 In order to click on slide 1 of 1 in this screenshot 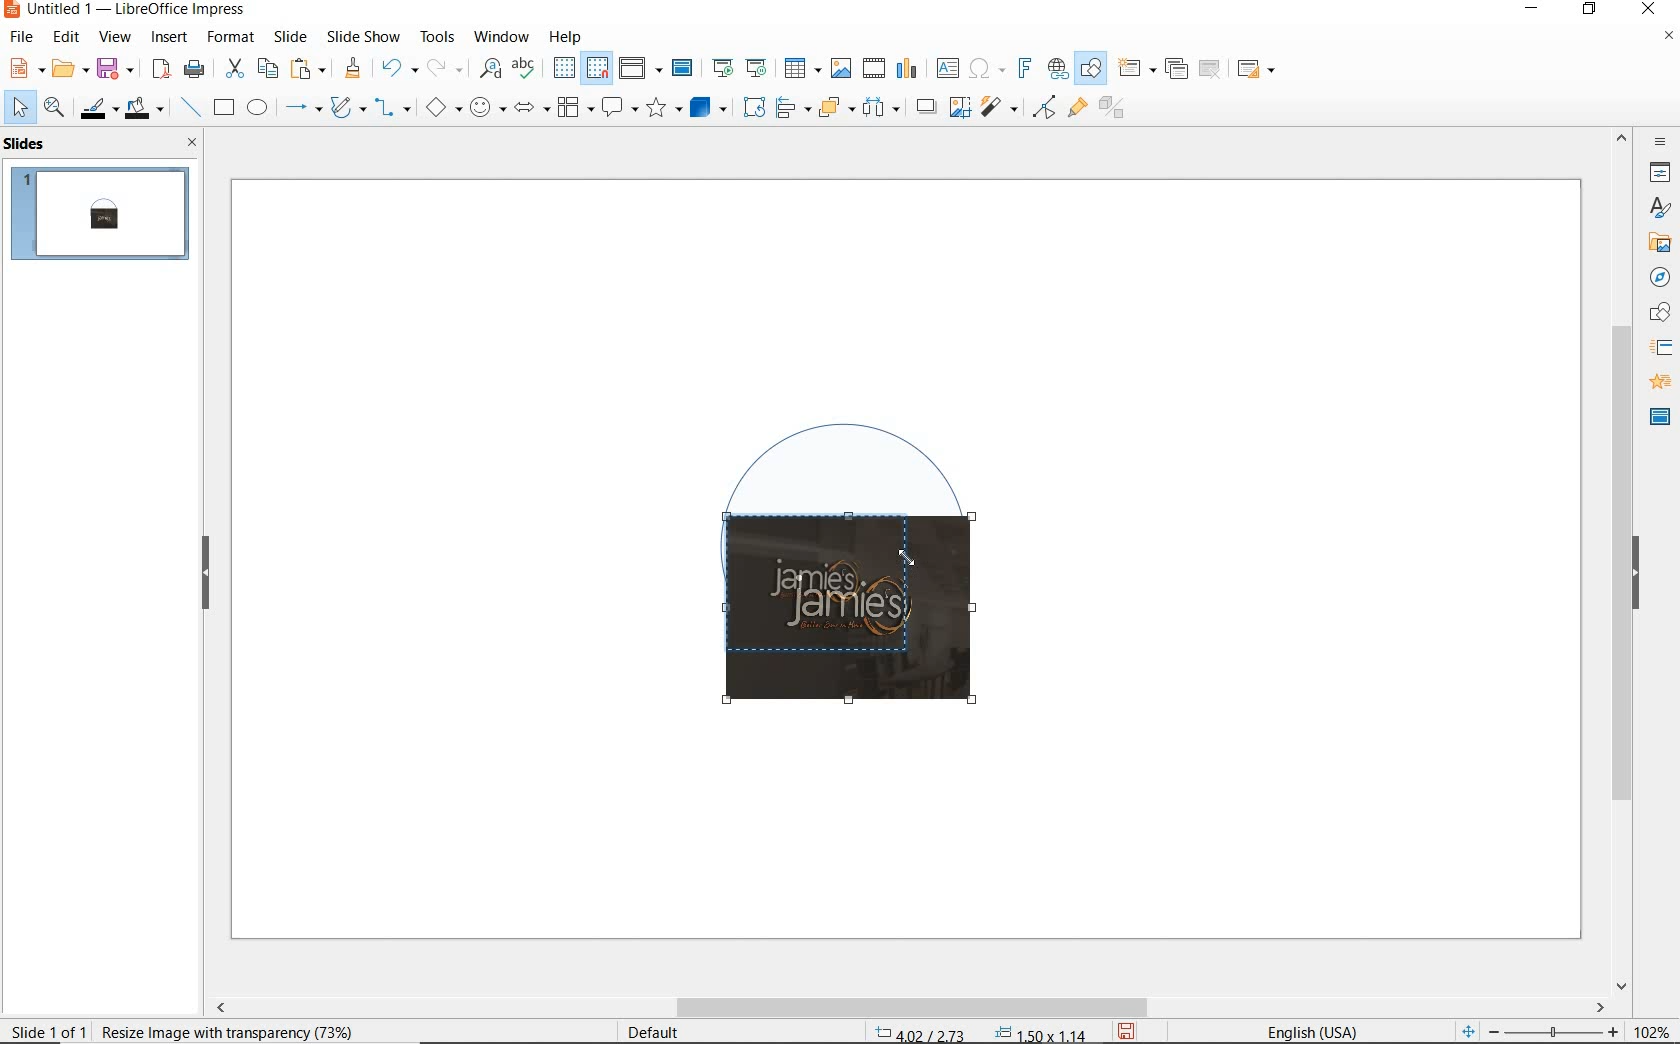, I will do `click(50, 1027)`.